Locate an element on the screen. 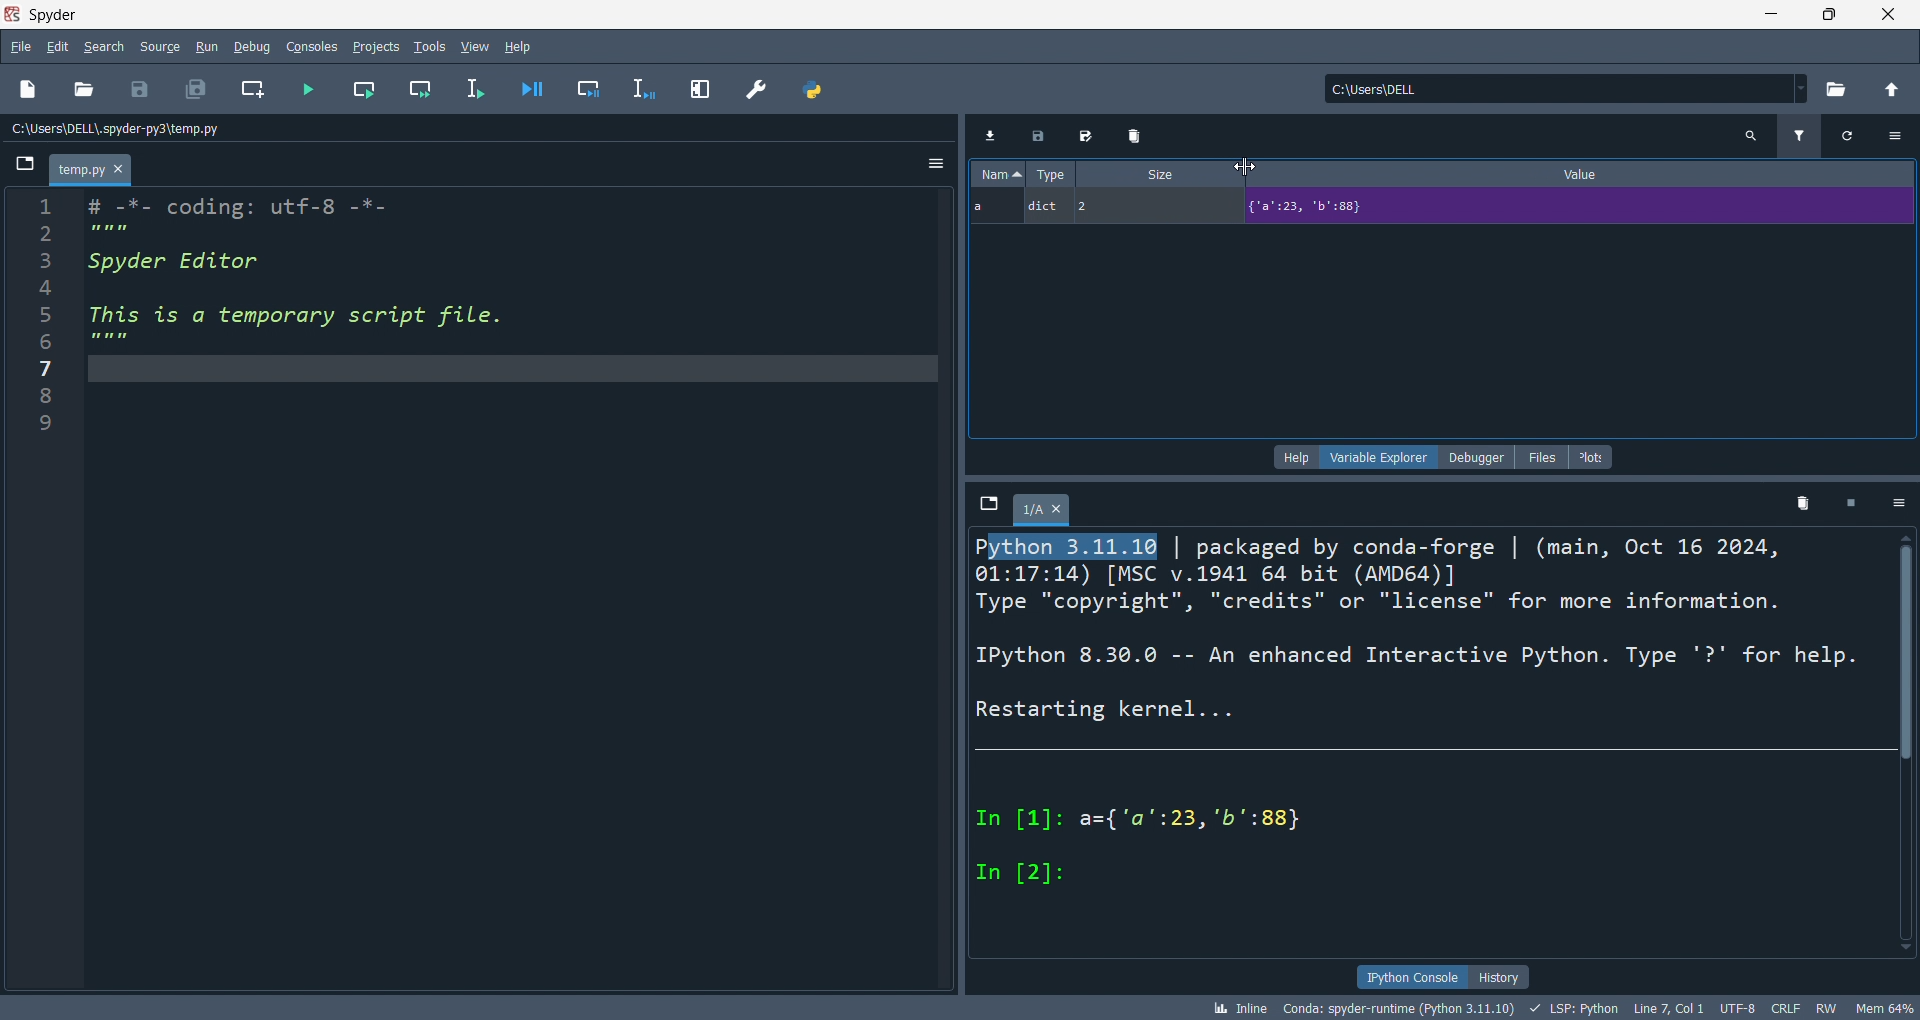 The image size is (1920, 1020). history is located at coordinates (1499, 976).